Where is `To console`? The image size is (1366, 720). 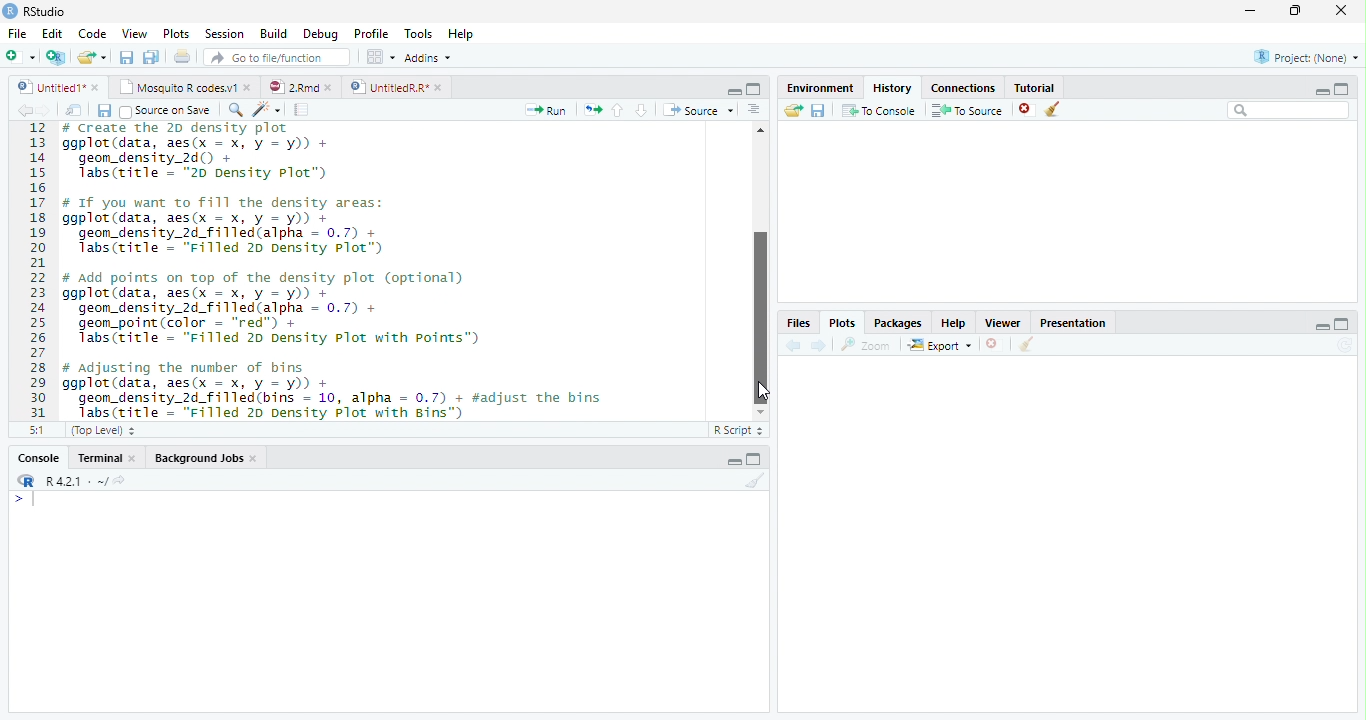
To console is located at coordinates (880, 110).